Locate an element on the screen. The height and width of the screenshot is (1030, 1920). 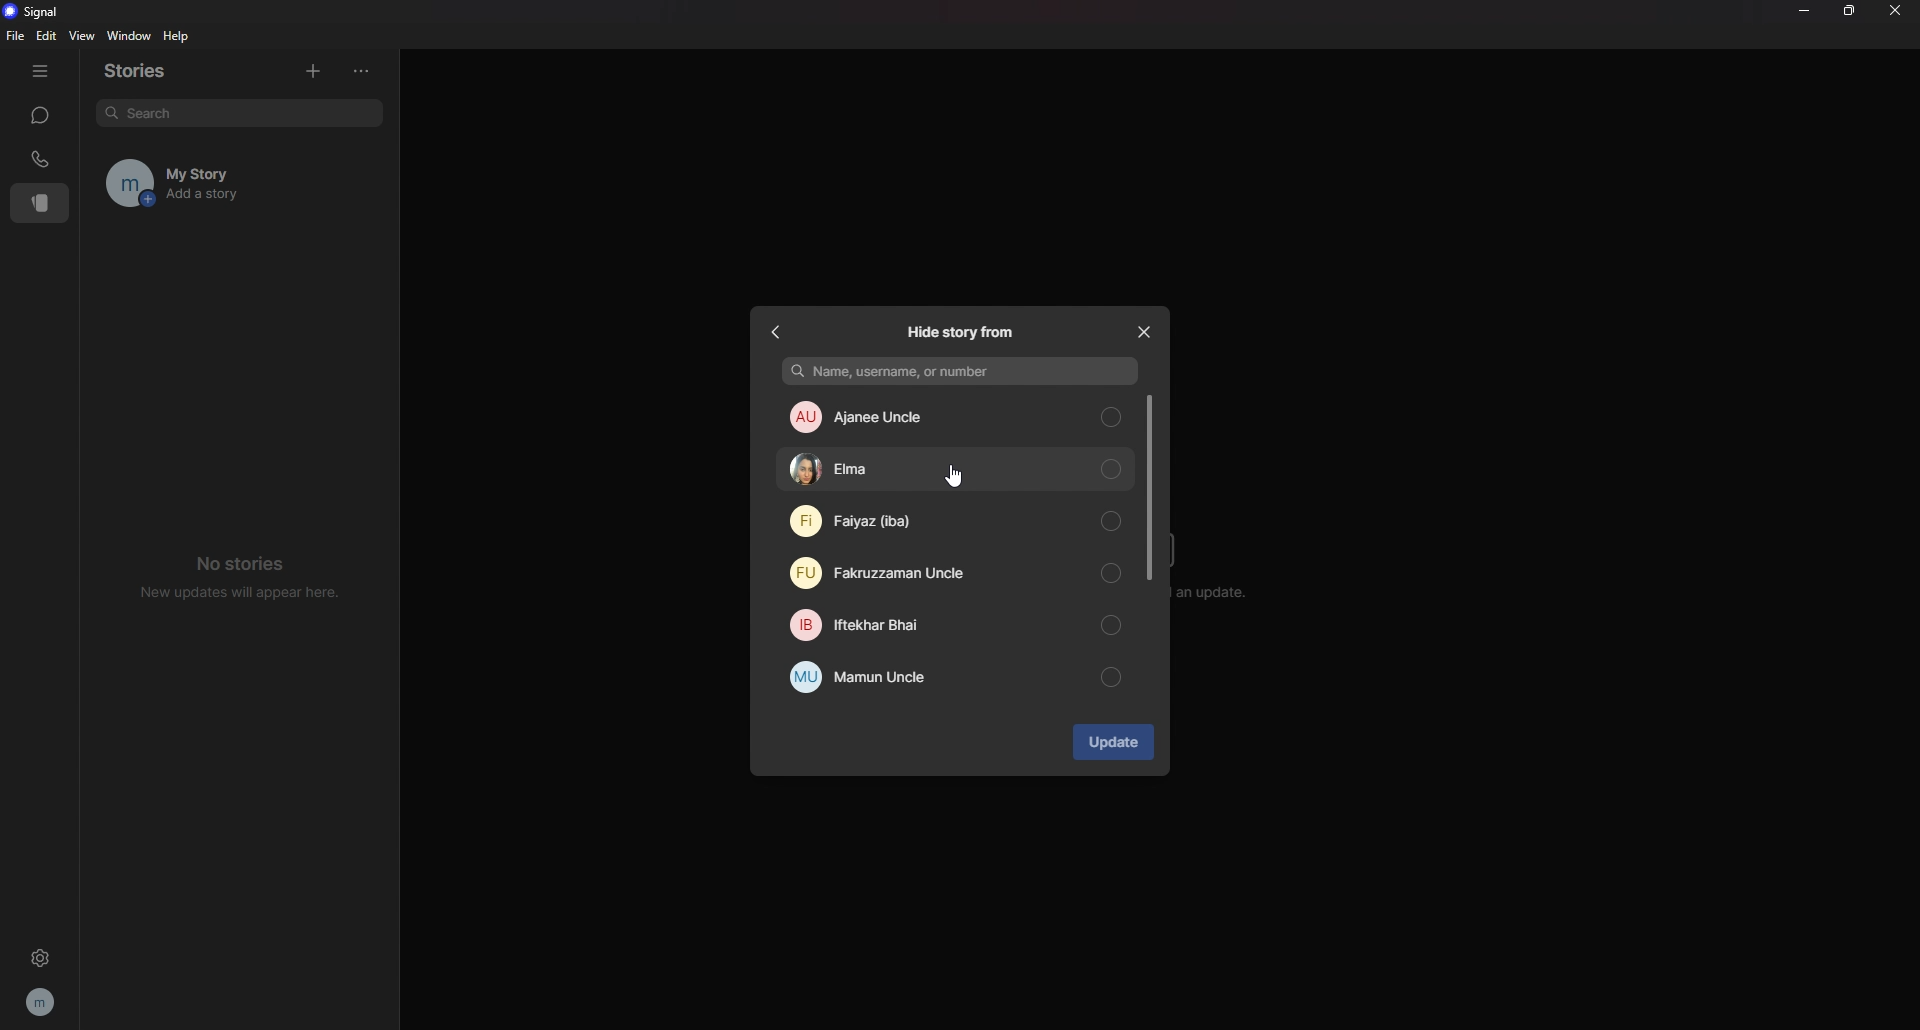
ajanee uncle is located at coordinates (955, 414).